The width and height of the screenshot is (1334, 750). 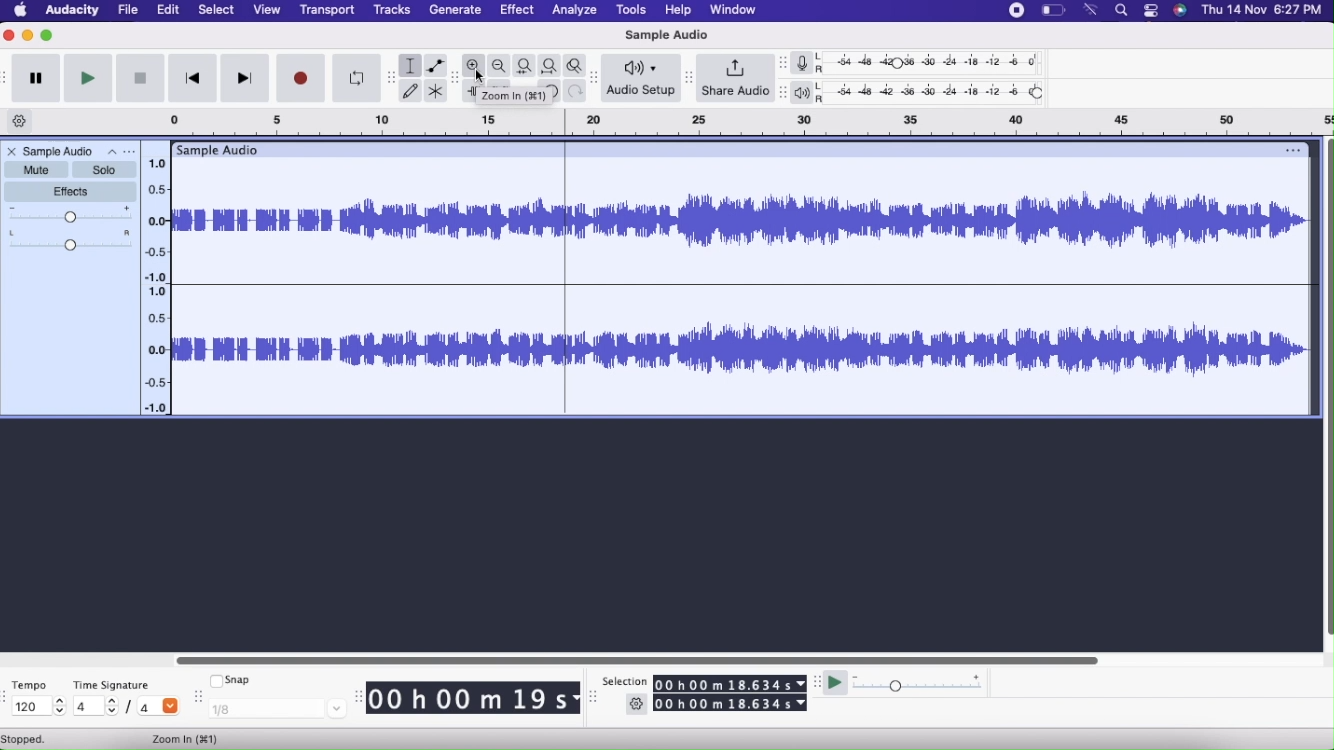 I want to click on Timeline options, so click(x=20, y=122).